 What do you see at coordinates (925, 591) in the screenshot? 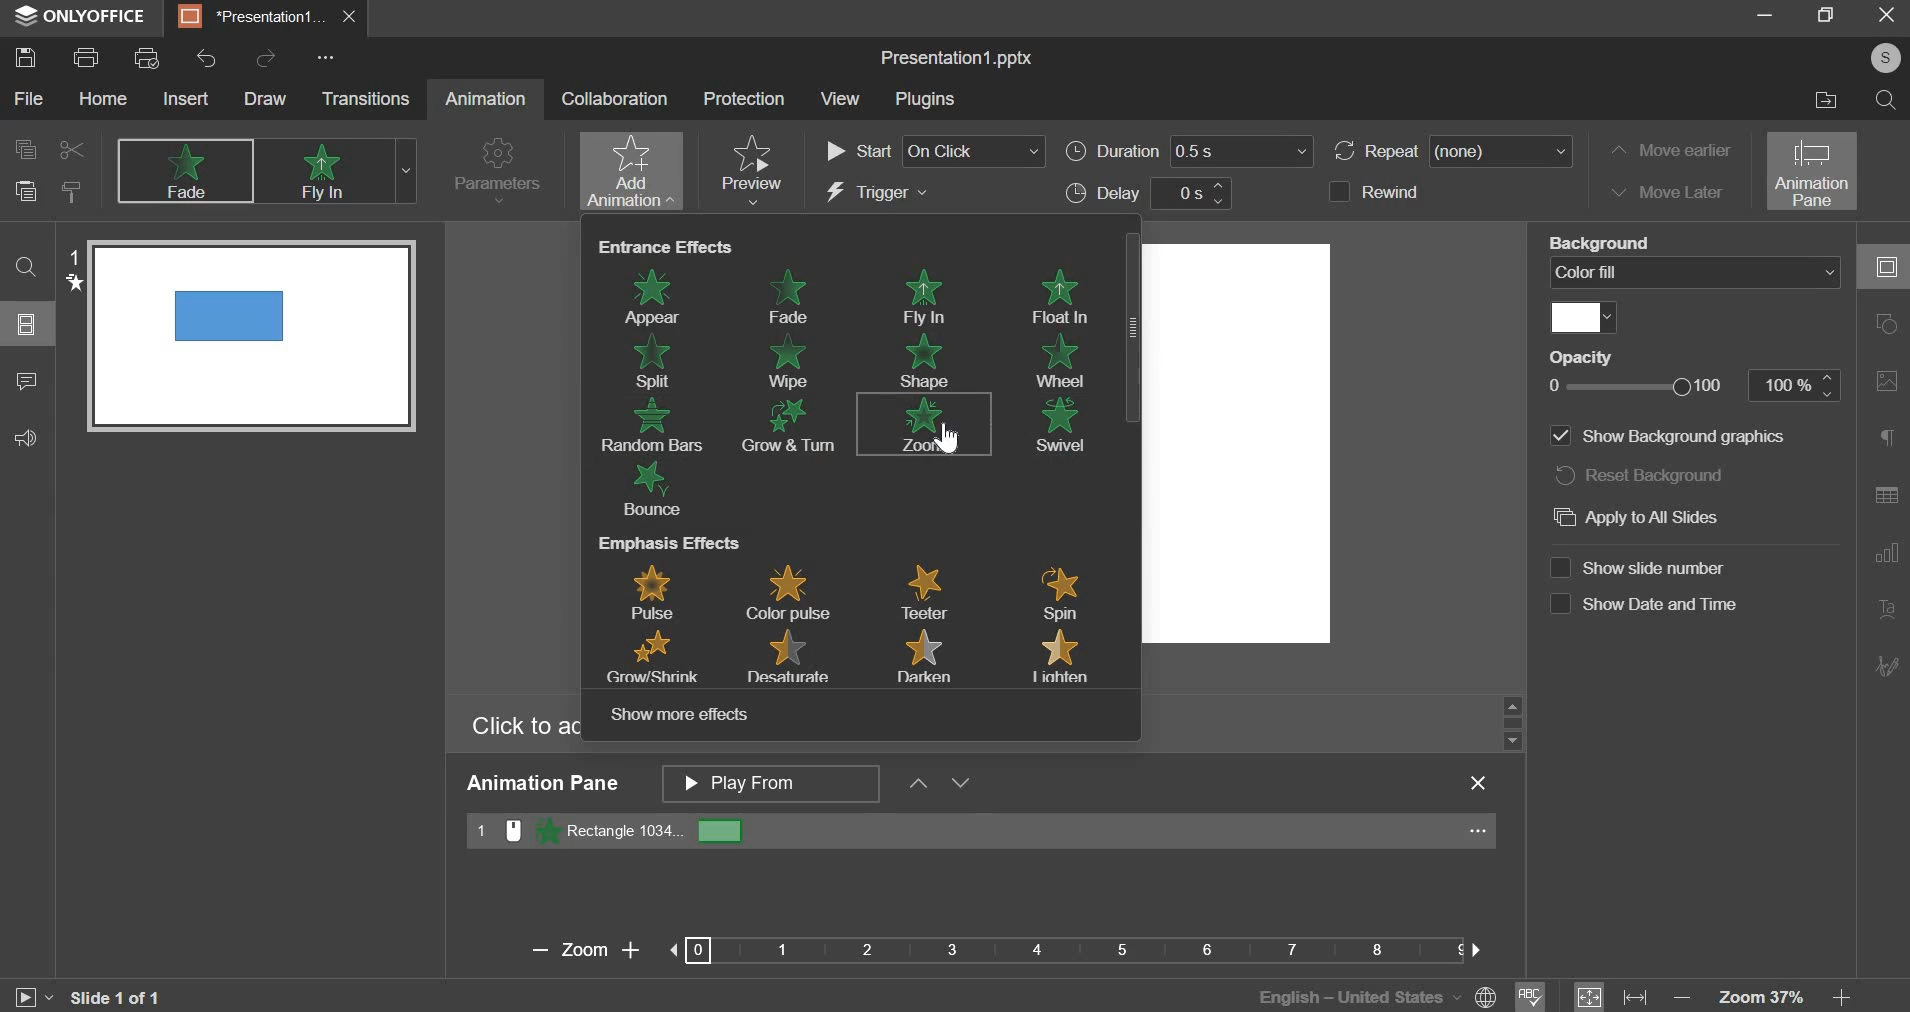
I see `teeler` at bounding box center [925, 591].